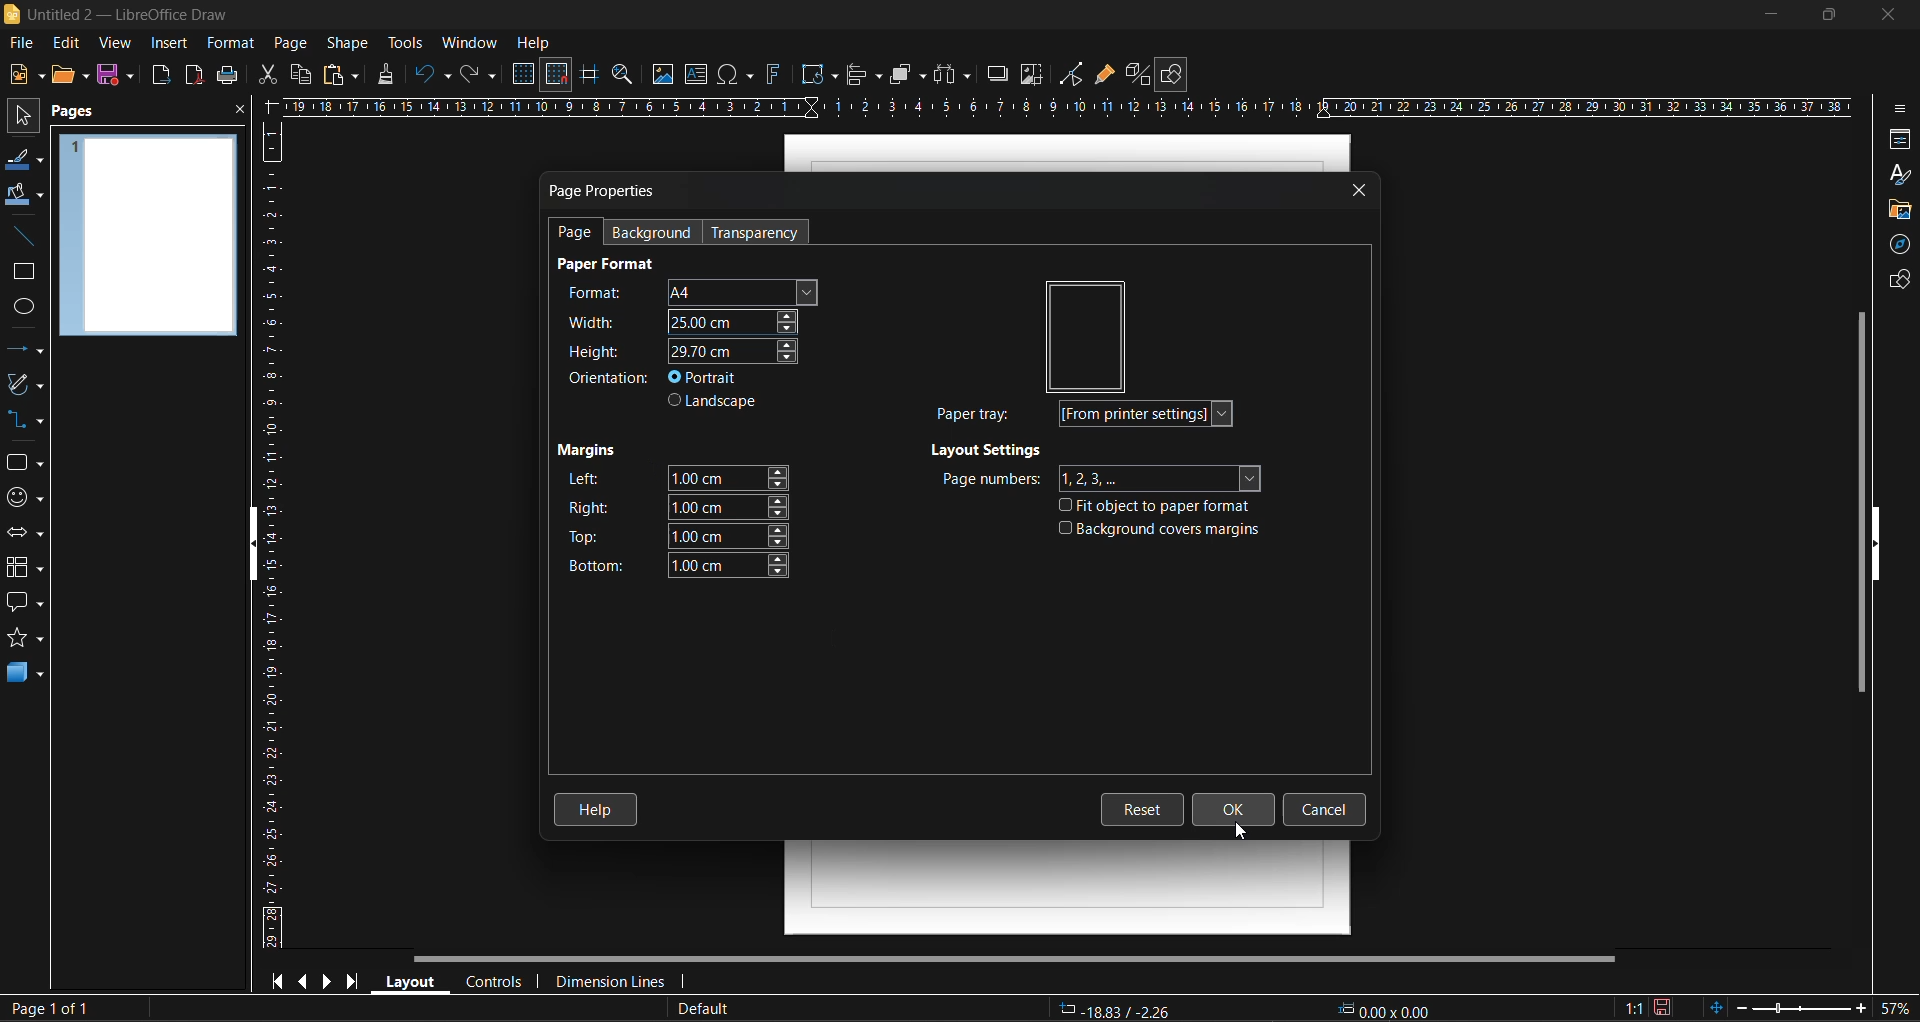  Describe the element at coordinates (1854, 502) in the screenshot. I see `vertical scroll bar` at that location.